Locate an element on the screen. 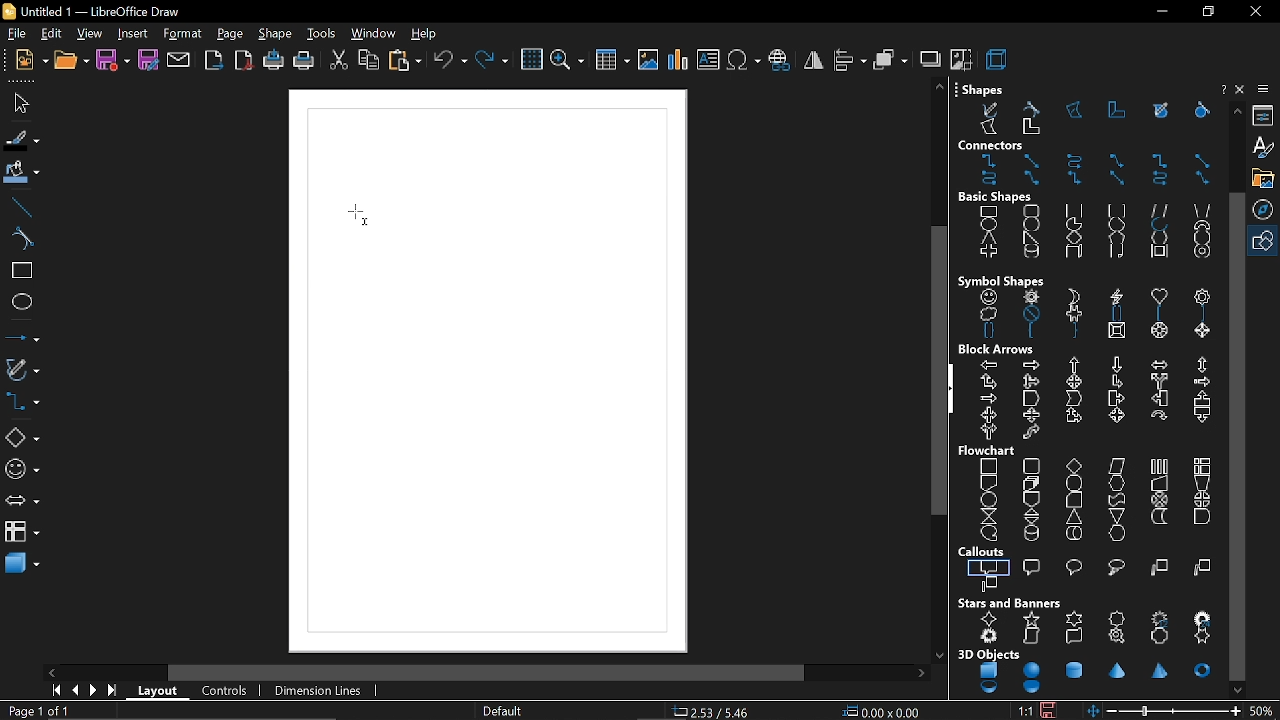  horizontal scroll bar is located at coordinates (487, 672).